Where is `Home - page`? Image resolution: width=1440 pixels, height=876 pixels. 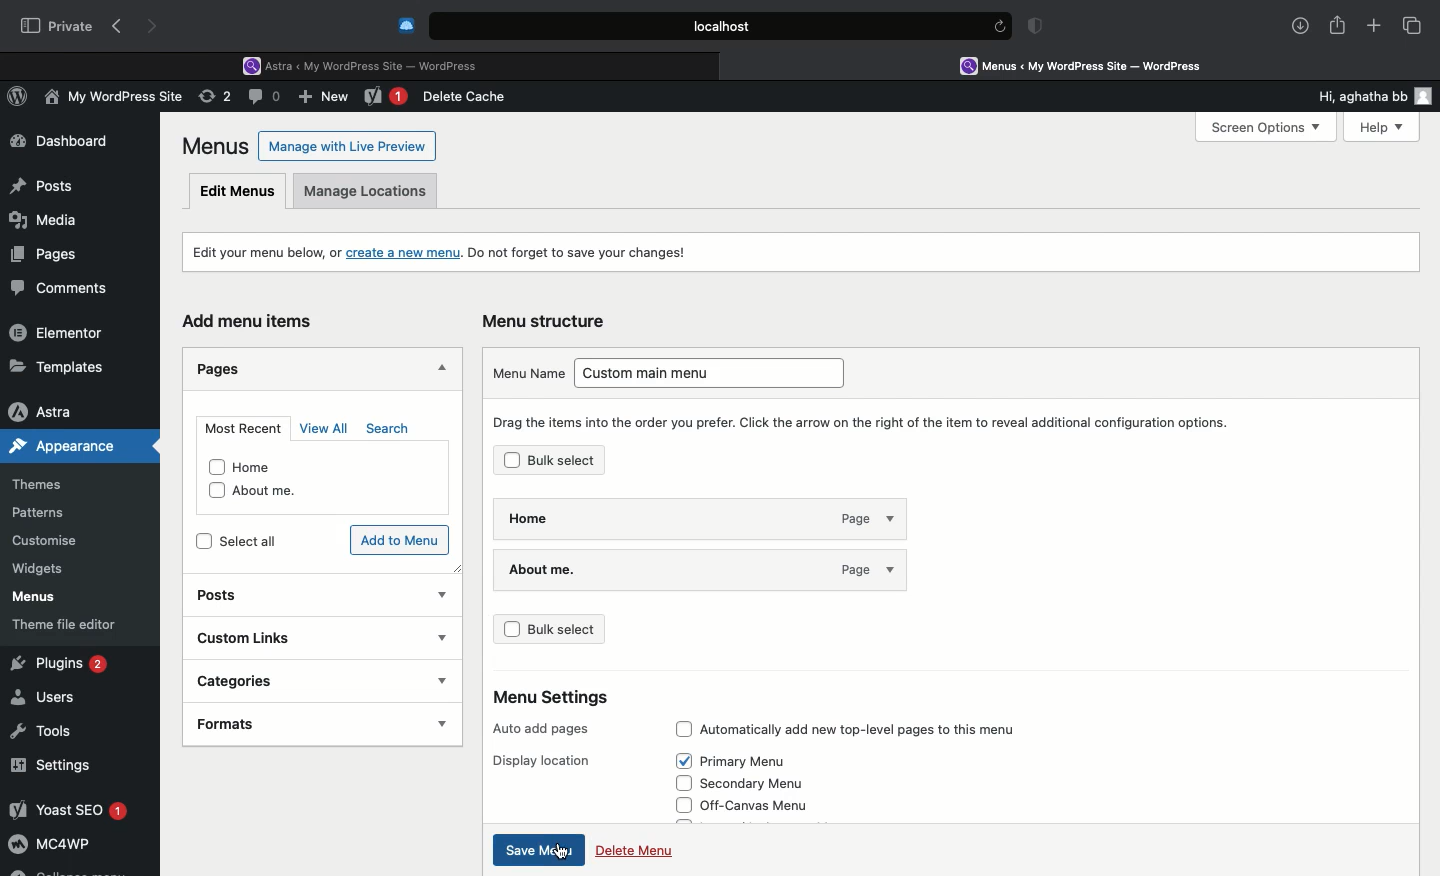
Home - page is located at coordinates (650, 517).